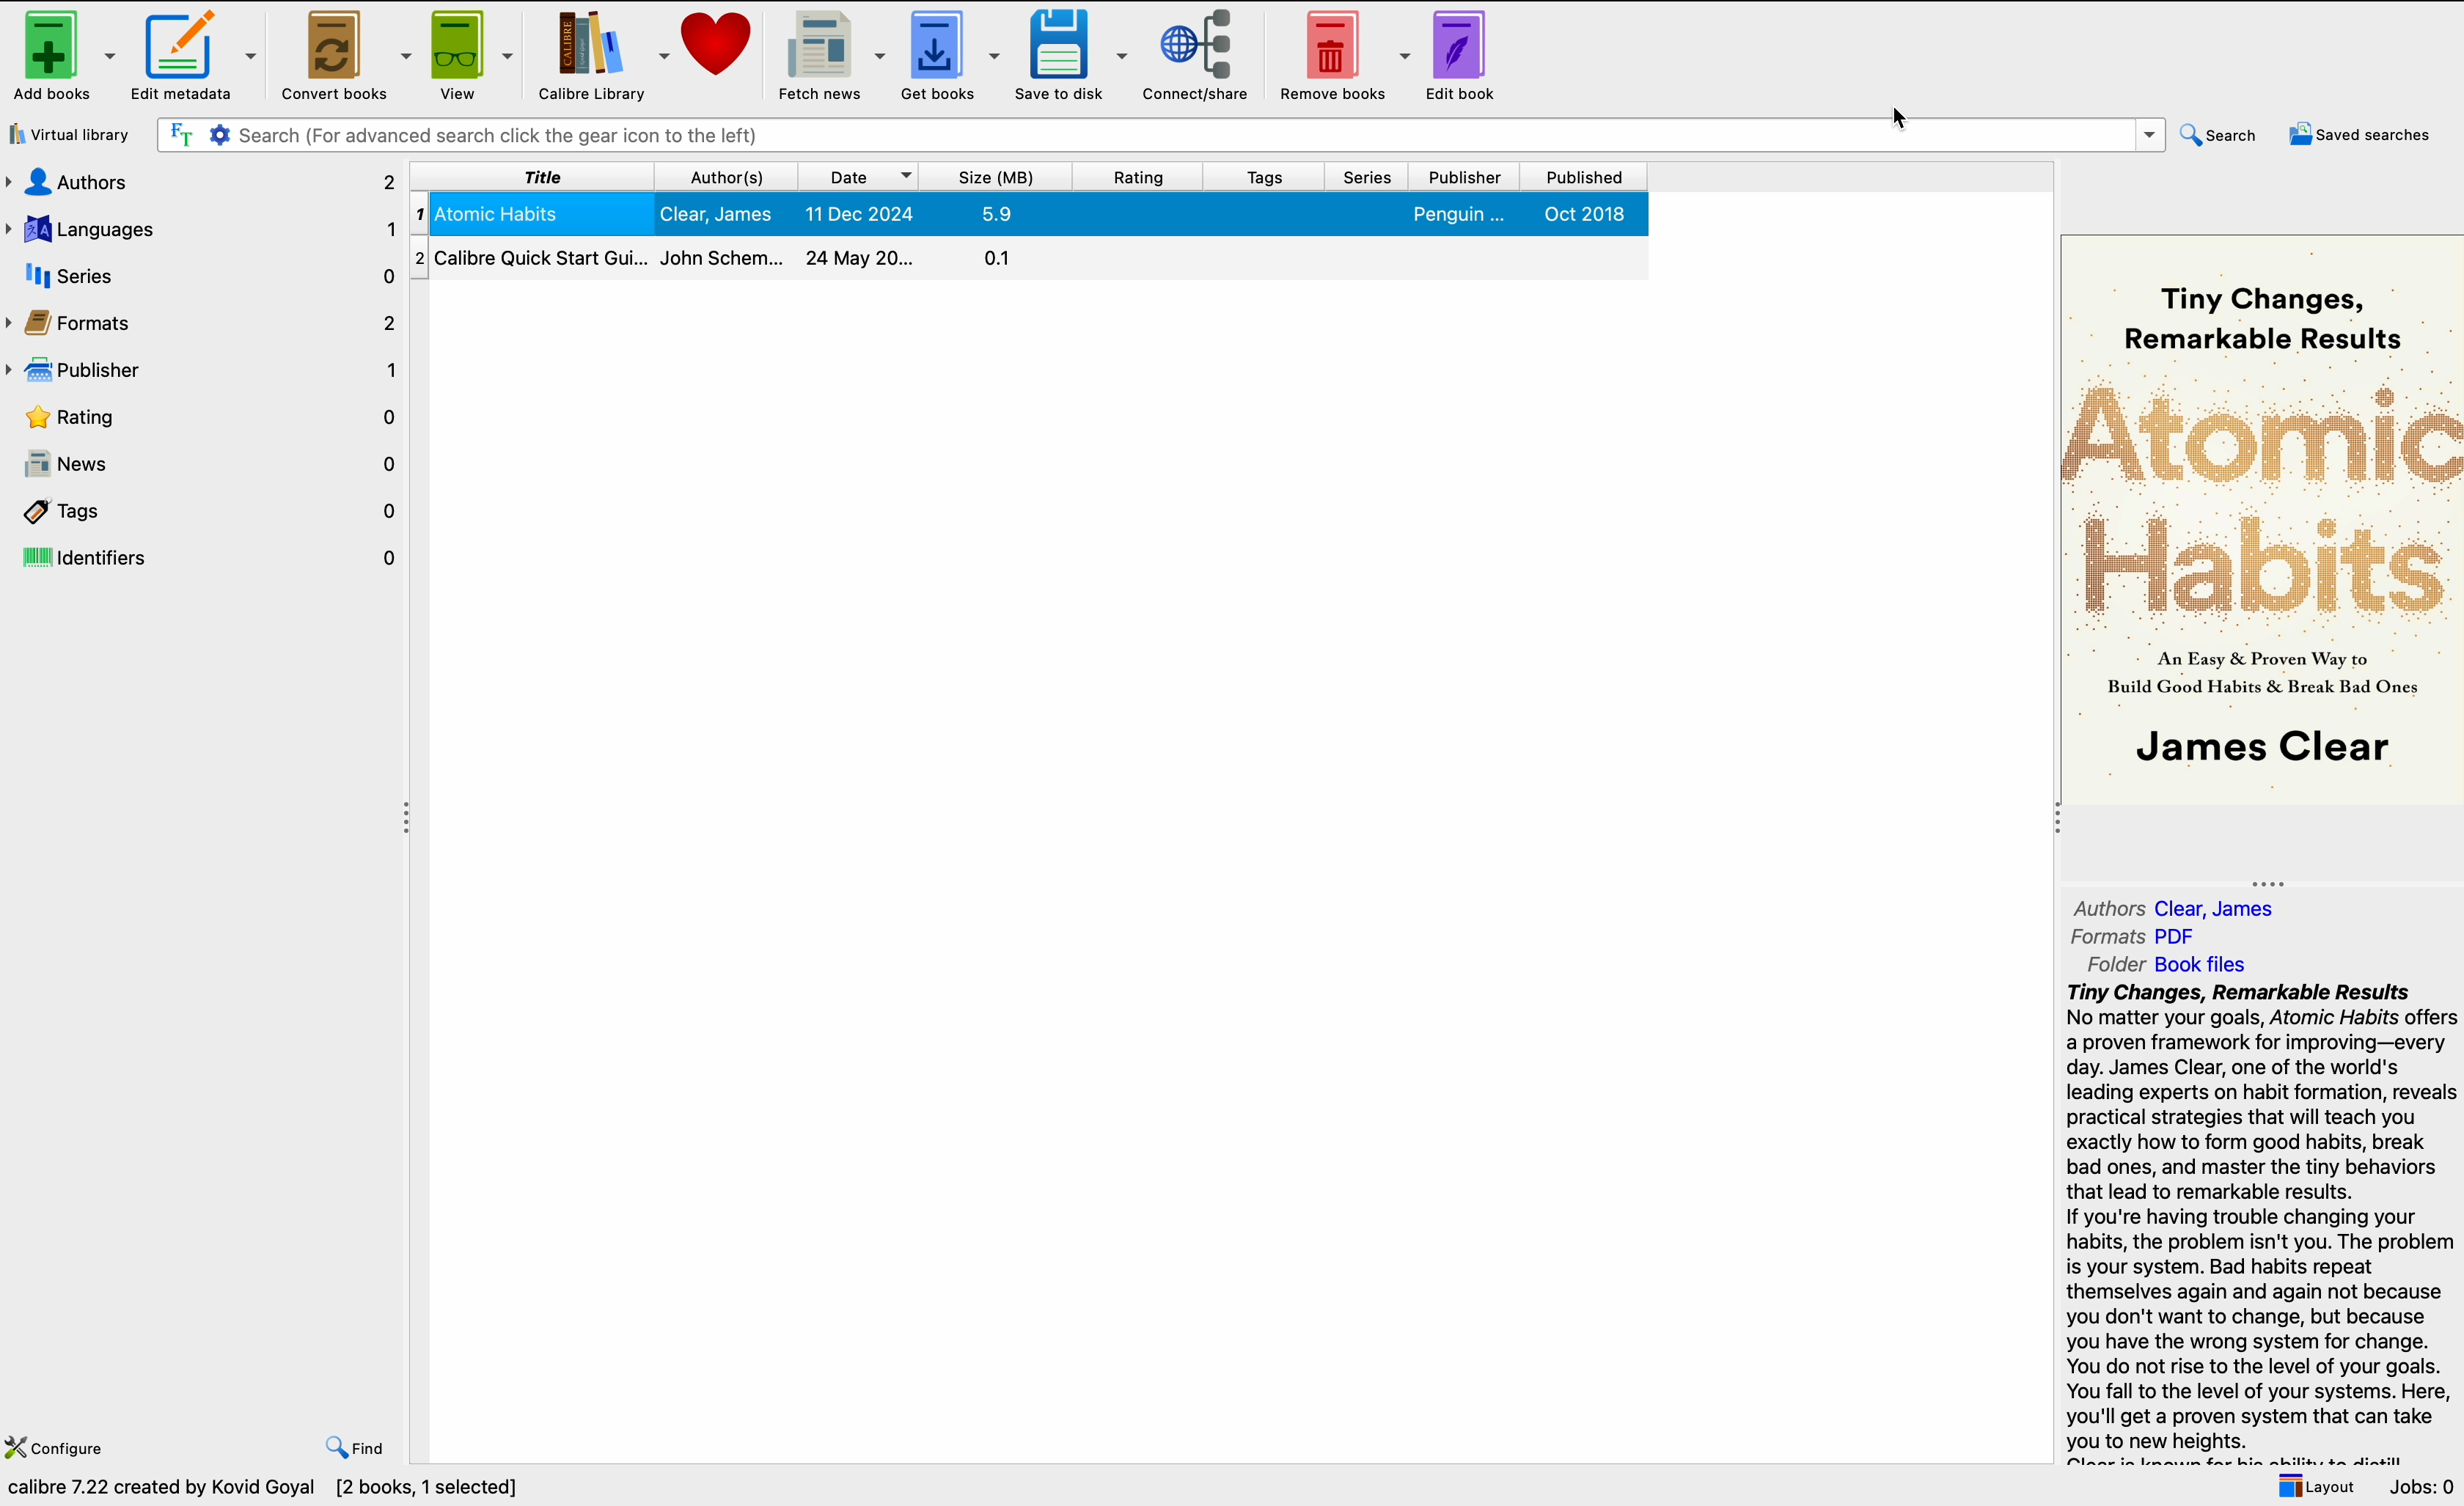  What do you see at coordinates (2179, 907) in the screenshot?
I see `authors` at bounding box center [2179, 907].